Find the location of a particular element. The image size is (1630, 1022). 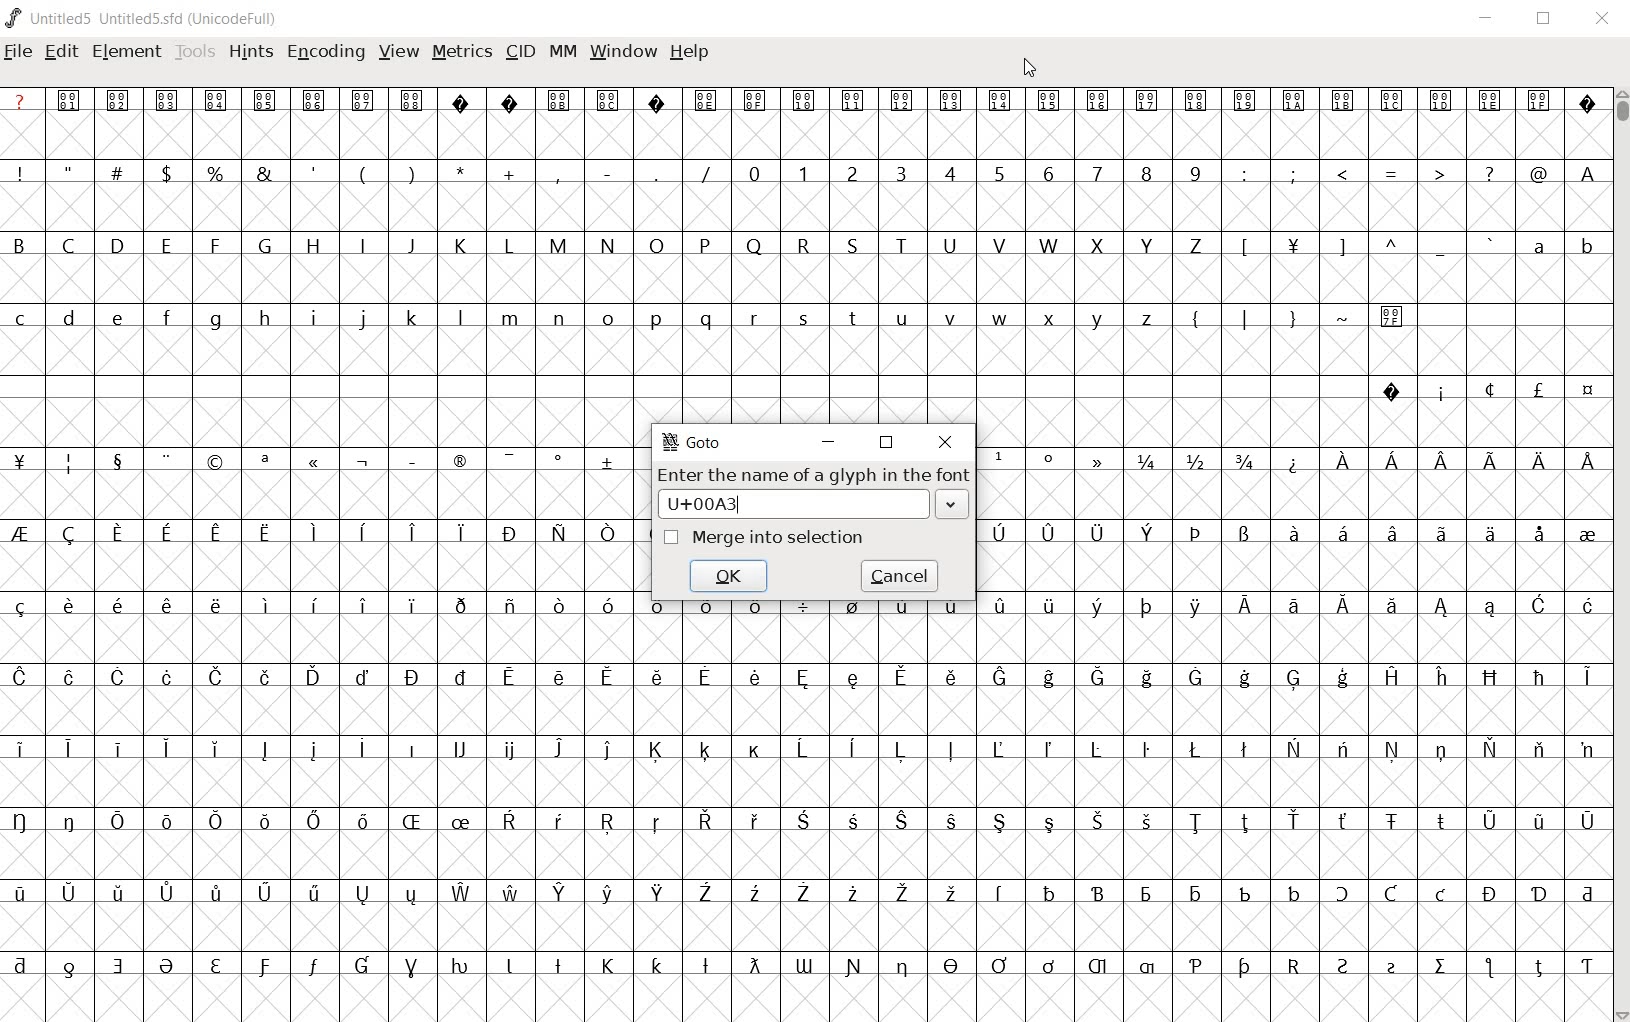

Symbol is located at coordinates (1585, 748).